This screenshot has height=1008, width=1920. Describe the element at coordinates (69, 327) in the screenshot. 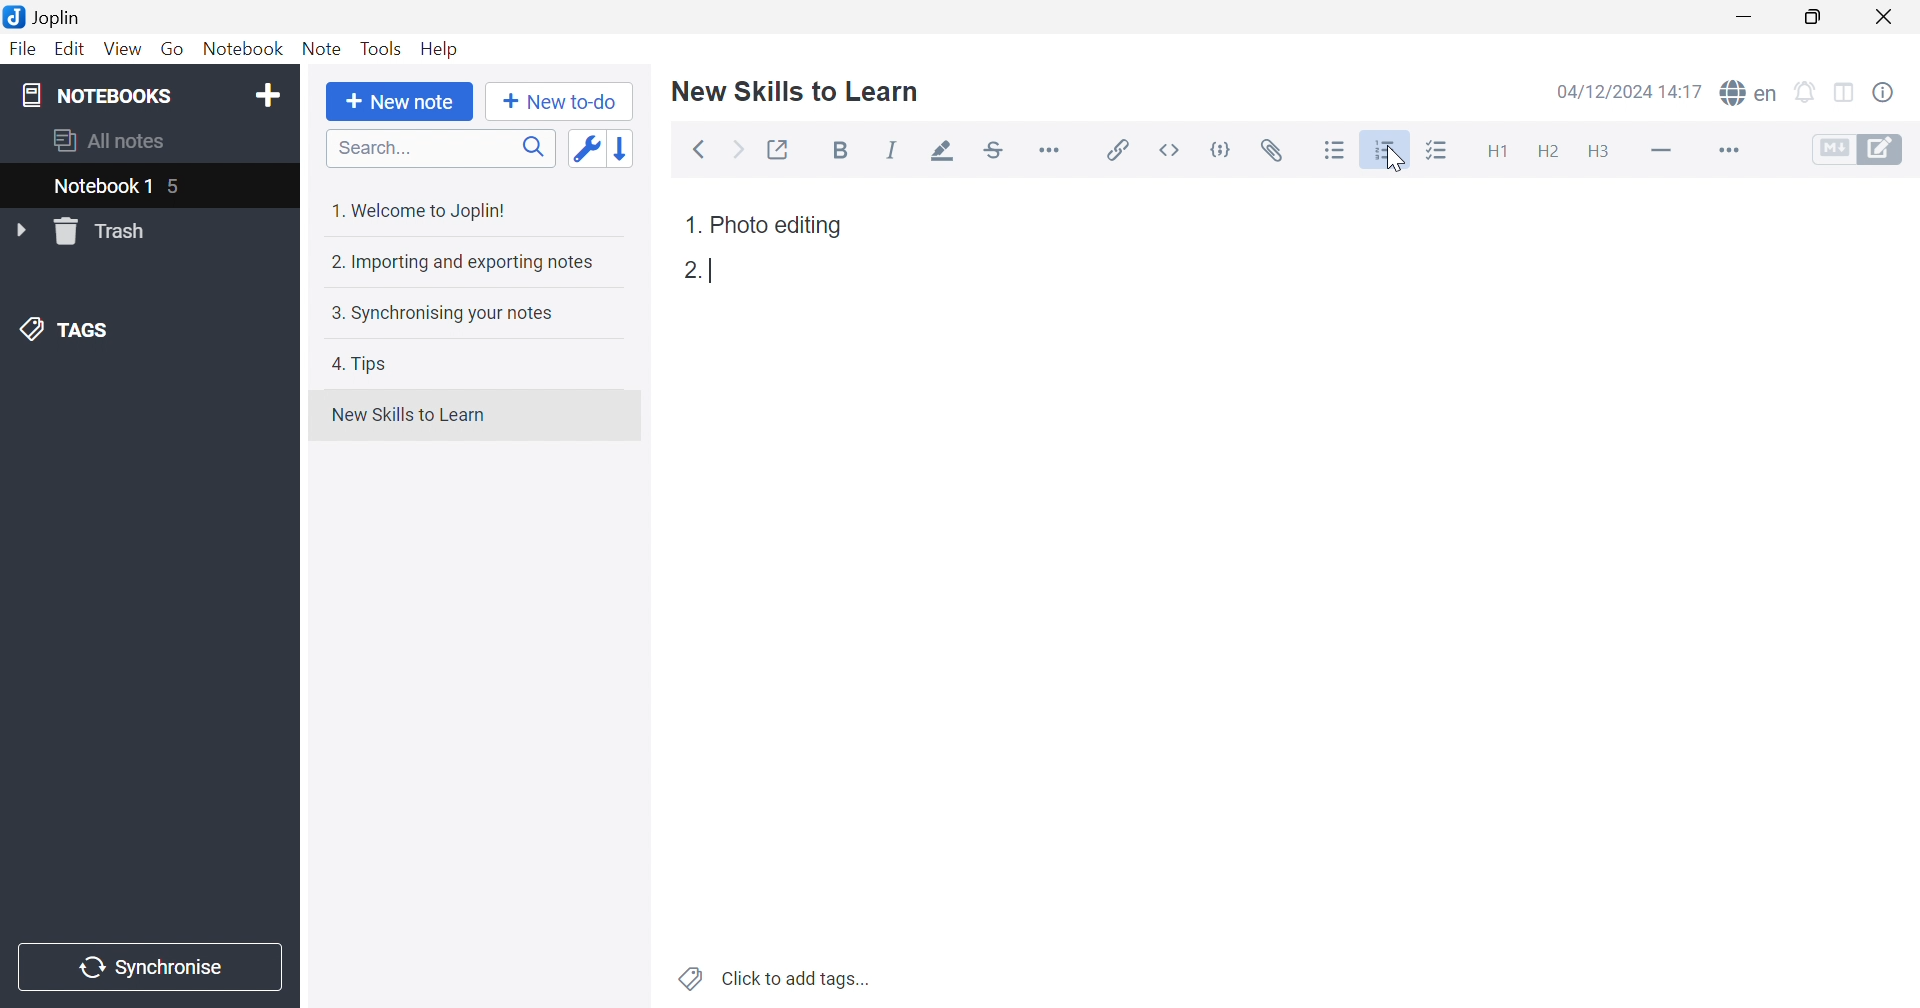

I see `TAGS` at that location.